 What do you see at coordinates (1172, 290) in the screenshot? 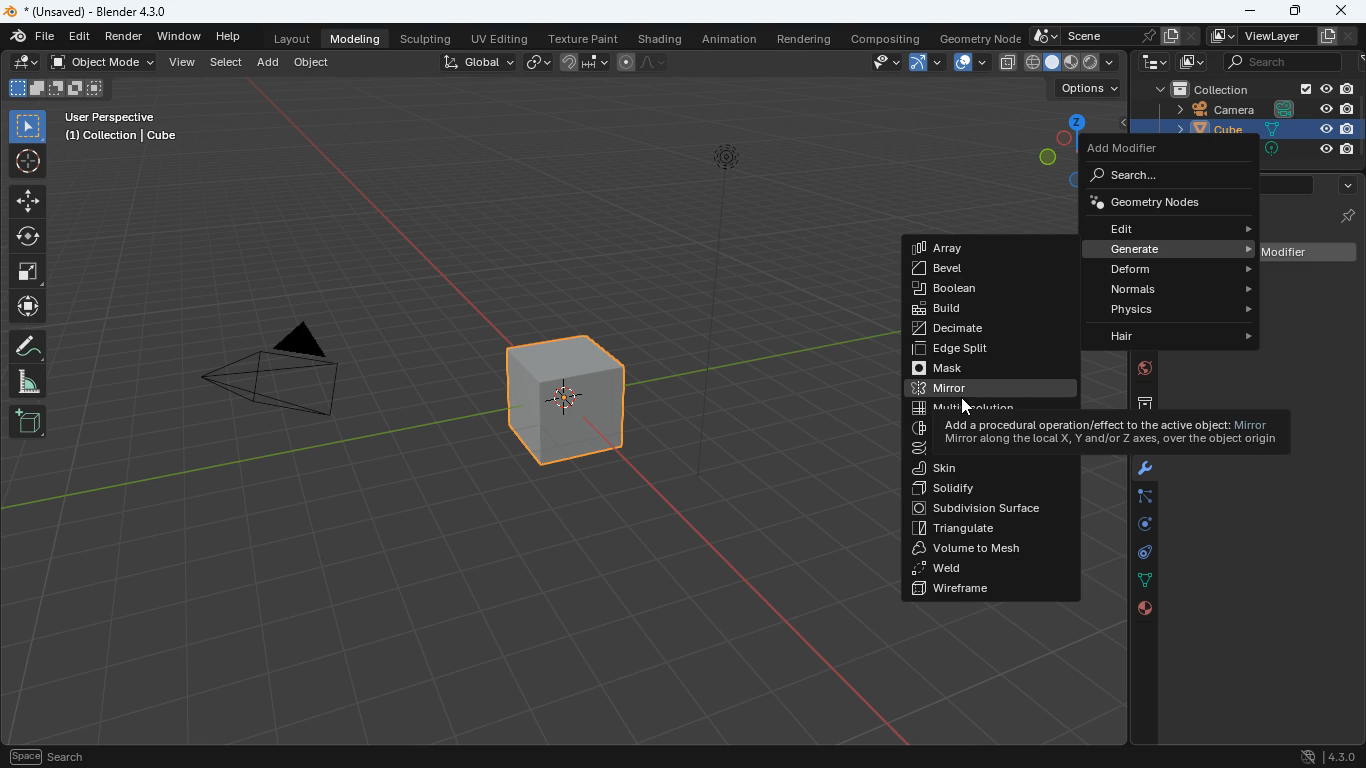
I see `normals` at bounding box center [1172, 290].